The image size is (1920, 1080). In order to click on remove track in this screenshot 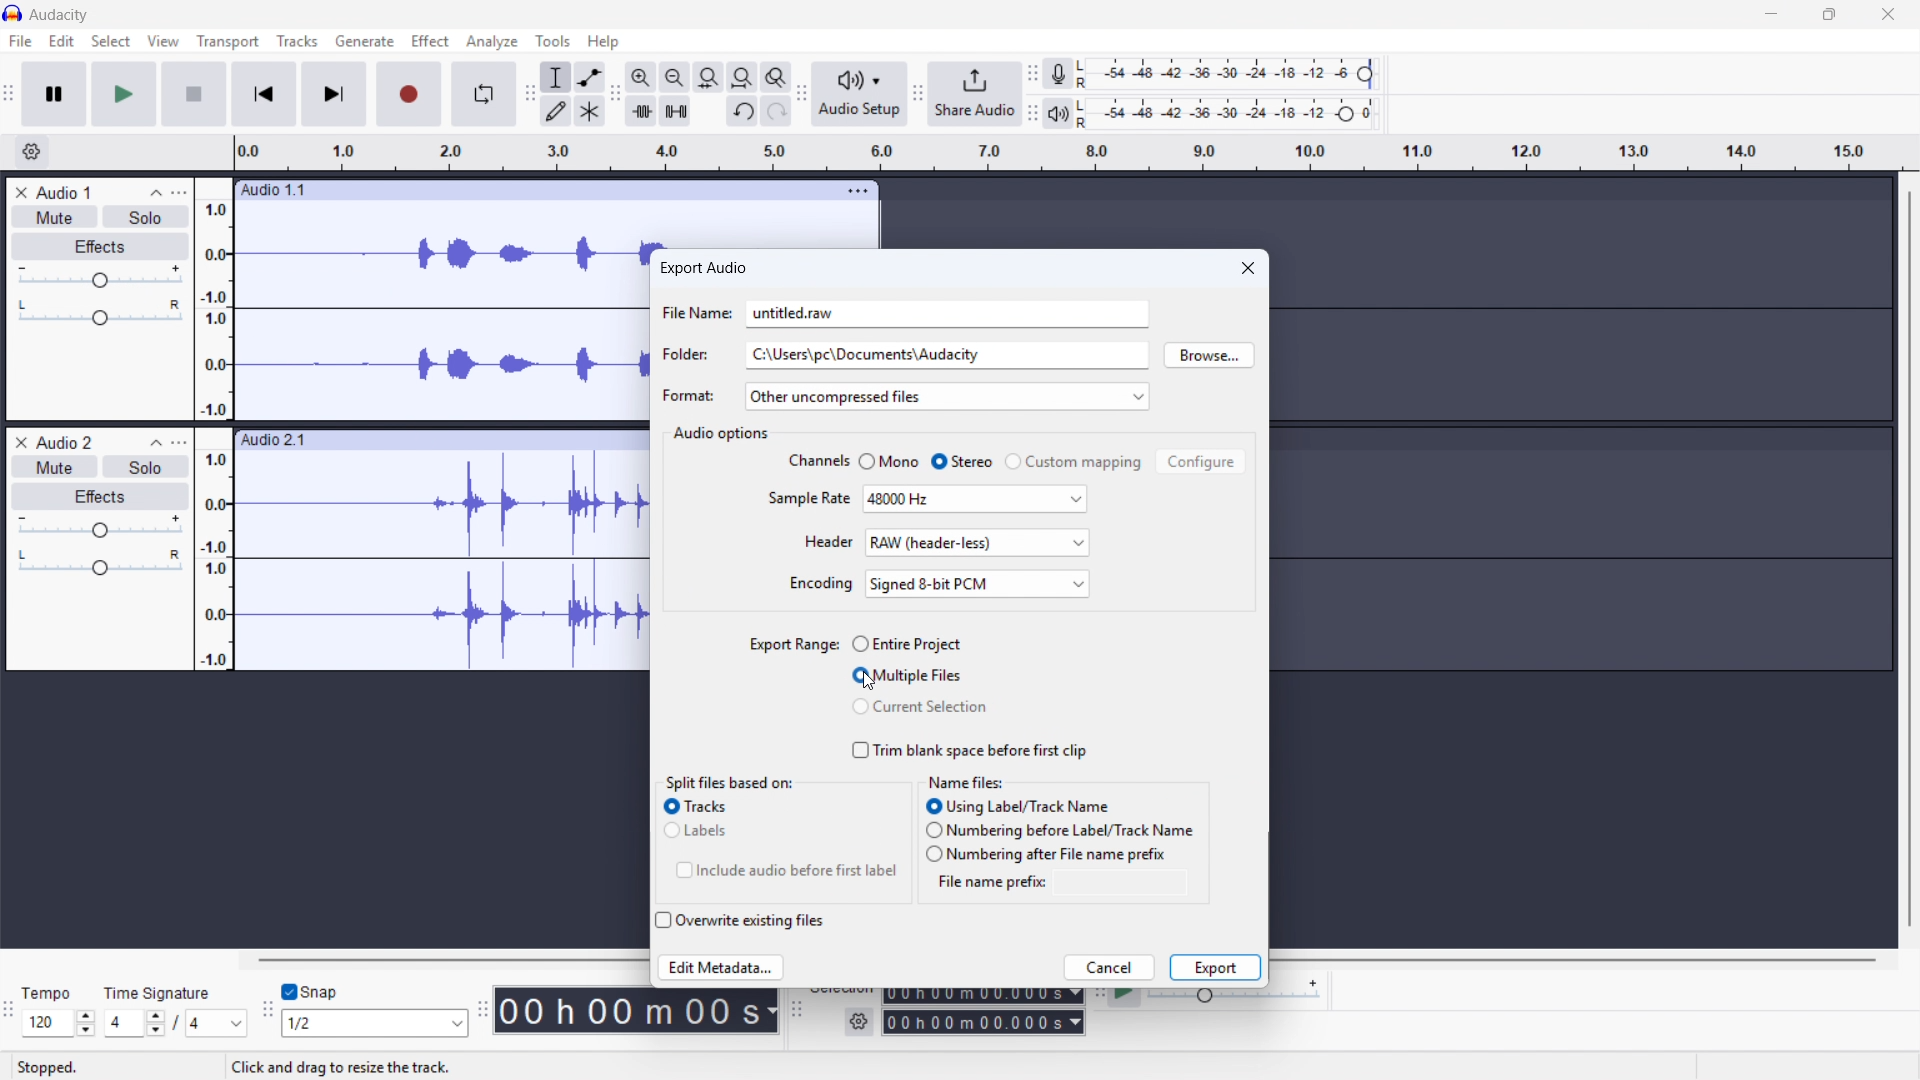, I will do `click(20, 192)`.